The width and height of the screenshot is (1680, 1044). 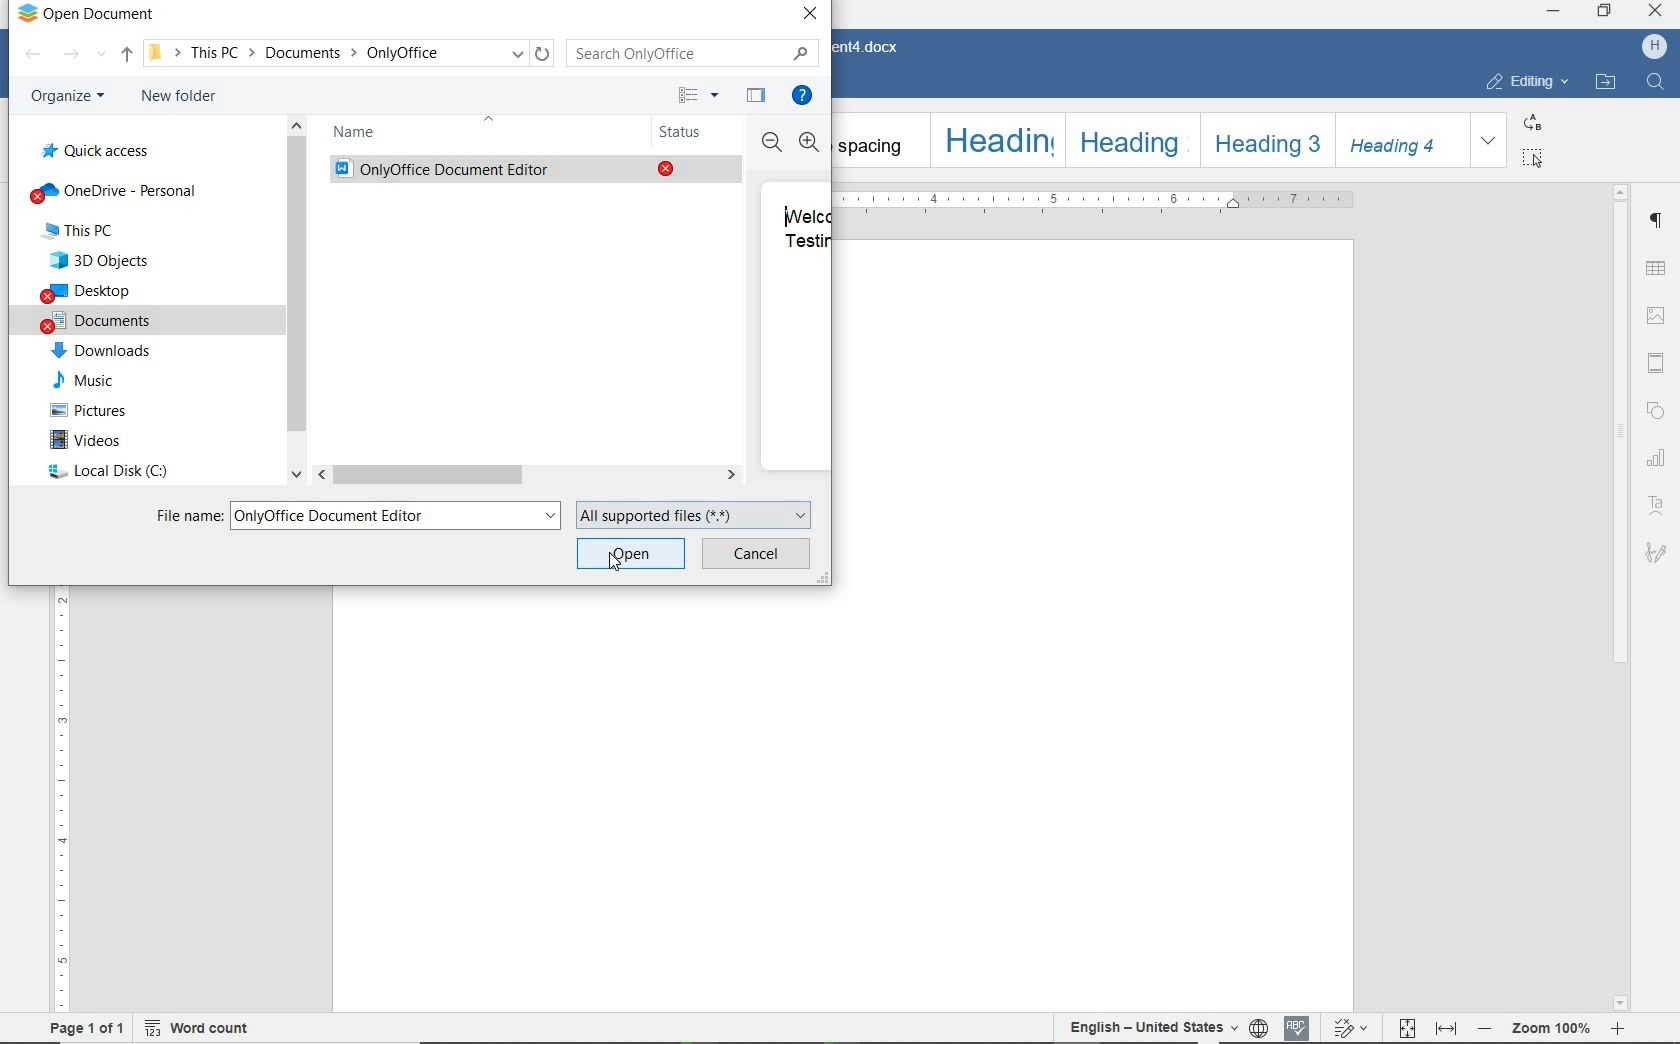 What do you see at coordinates (1529, 81) in the screenshot?
I see `EDITING` at bounding box center [1529, 81].